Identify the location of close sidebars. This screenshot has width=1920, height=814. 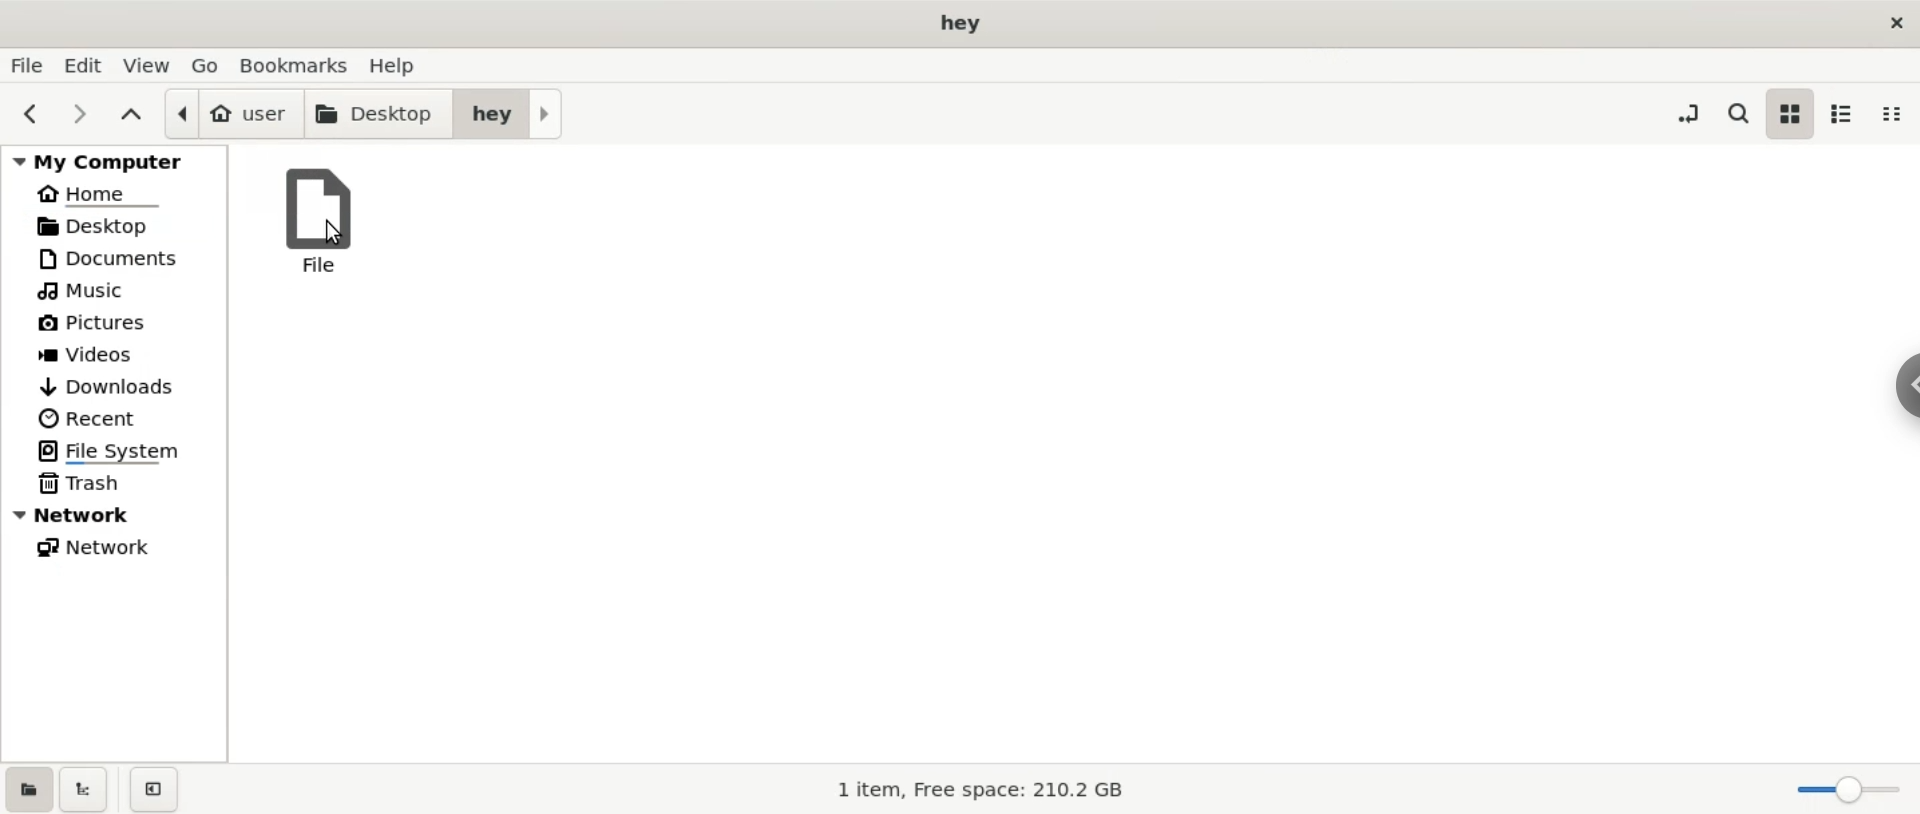
(153, 790).